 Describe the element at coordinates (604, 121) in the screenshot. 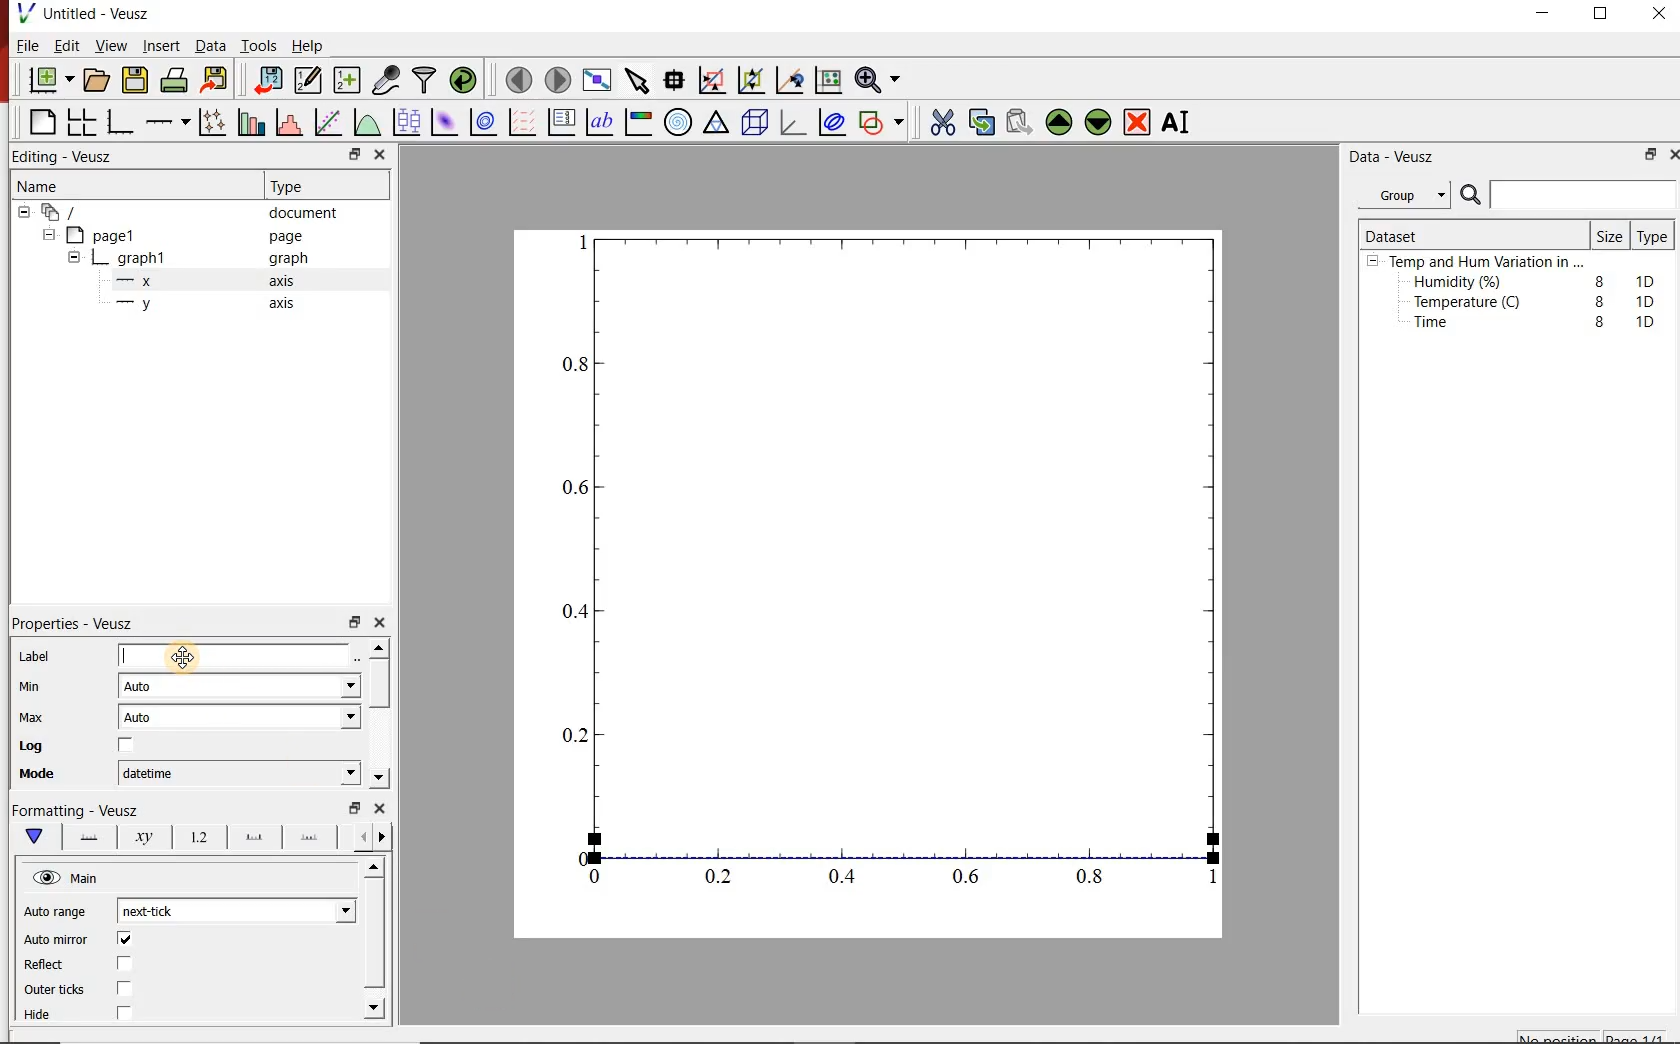

I see `text label` at that location.